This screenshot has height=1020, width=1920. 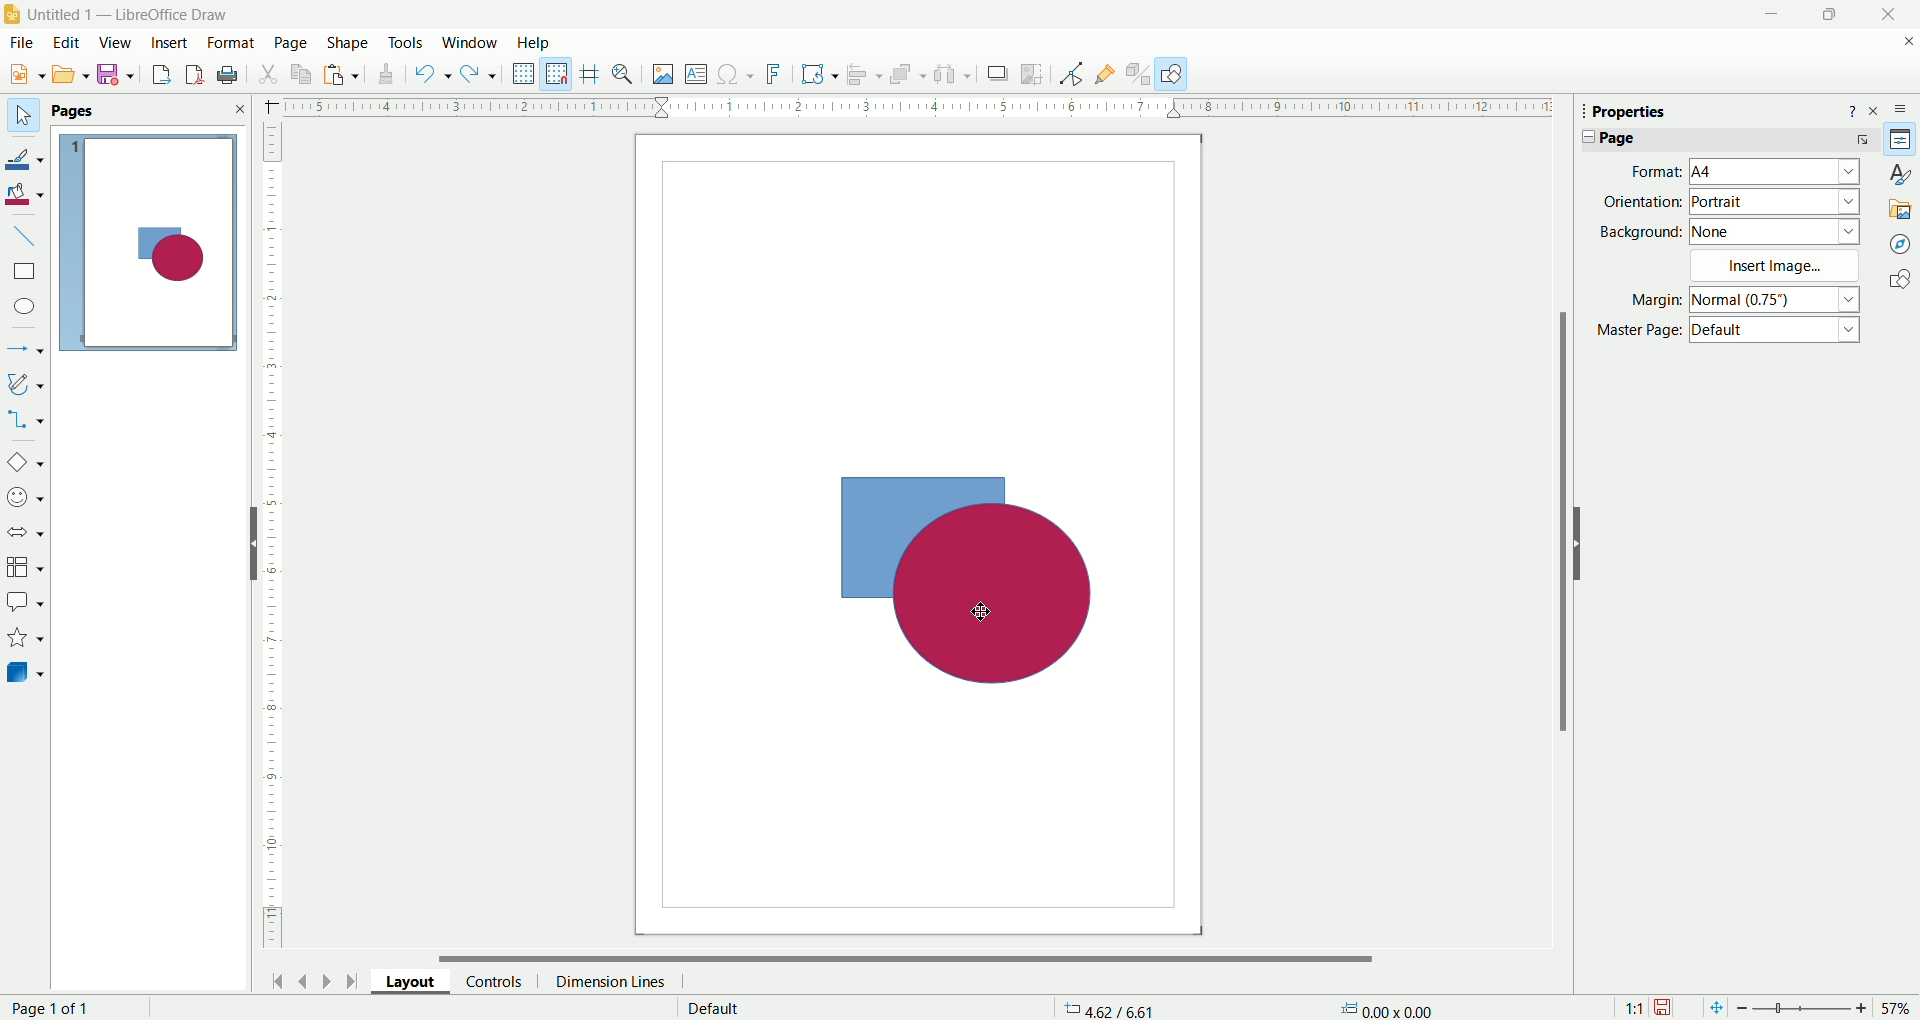 What do you see at coordinates (19, 112) in the screenshot?
I see `select` at bounding box center [19, 112].